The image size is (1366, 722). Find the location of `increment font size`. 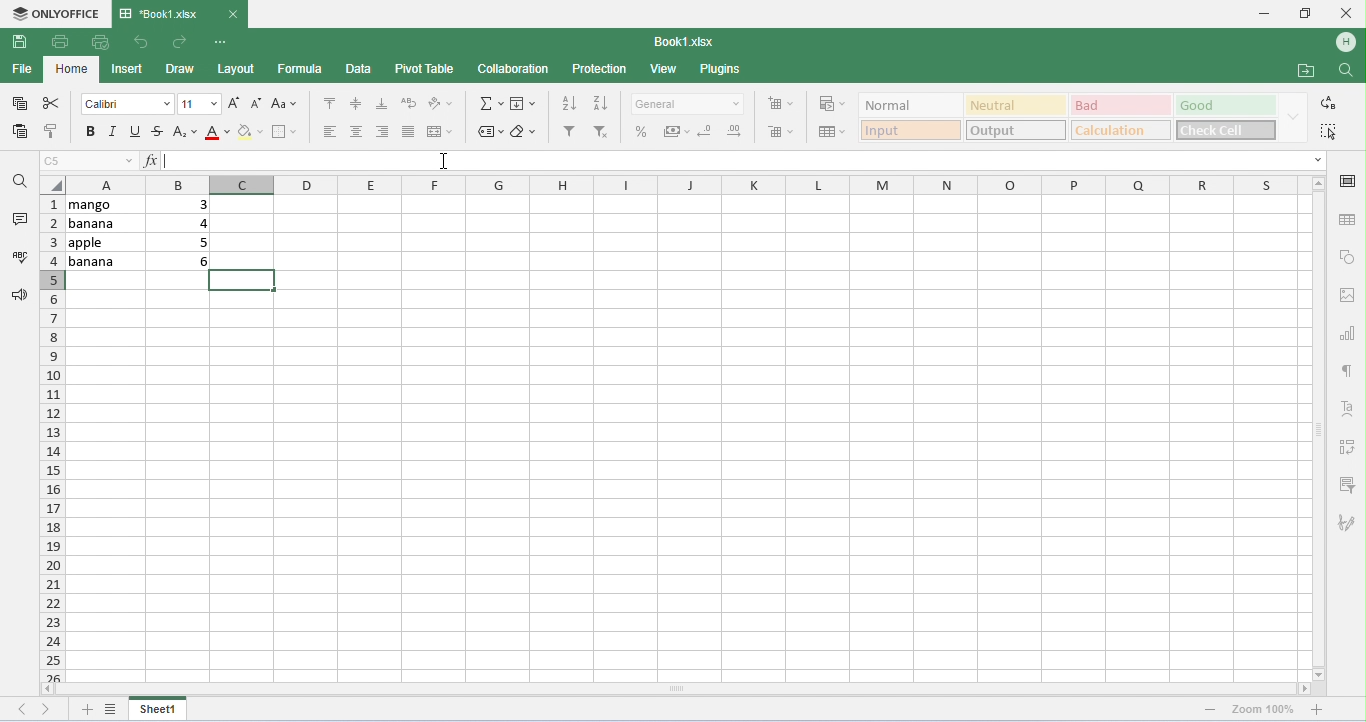

increment font size is located at coordinates (235, 103).